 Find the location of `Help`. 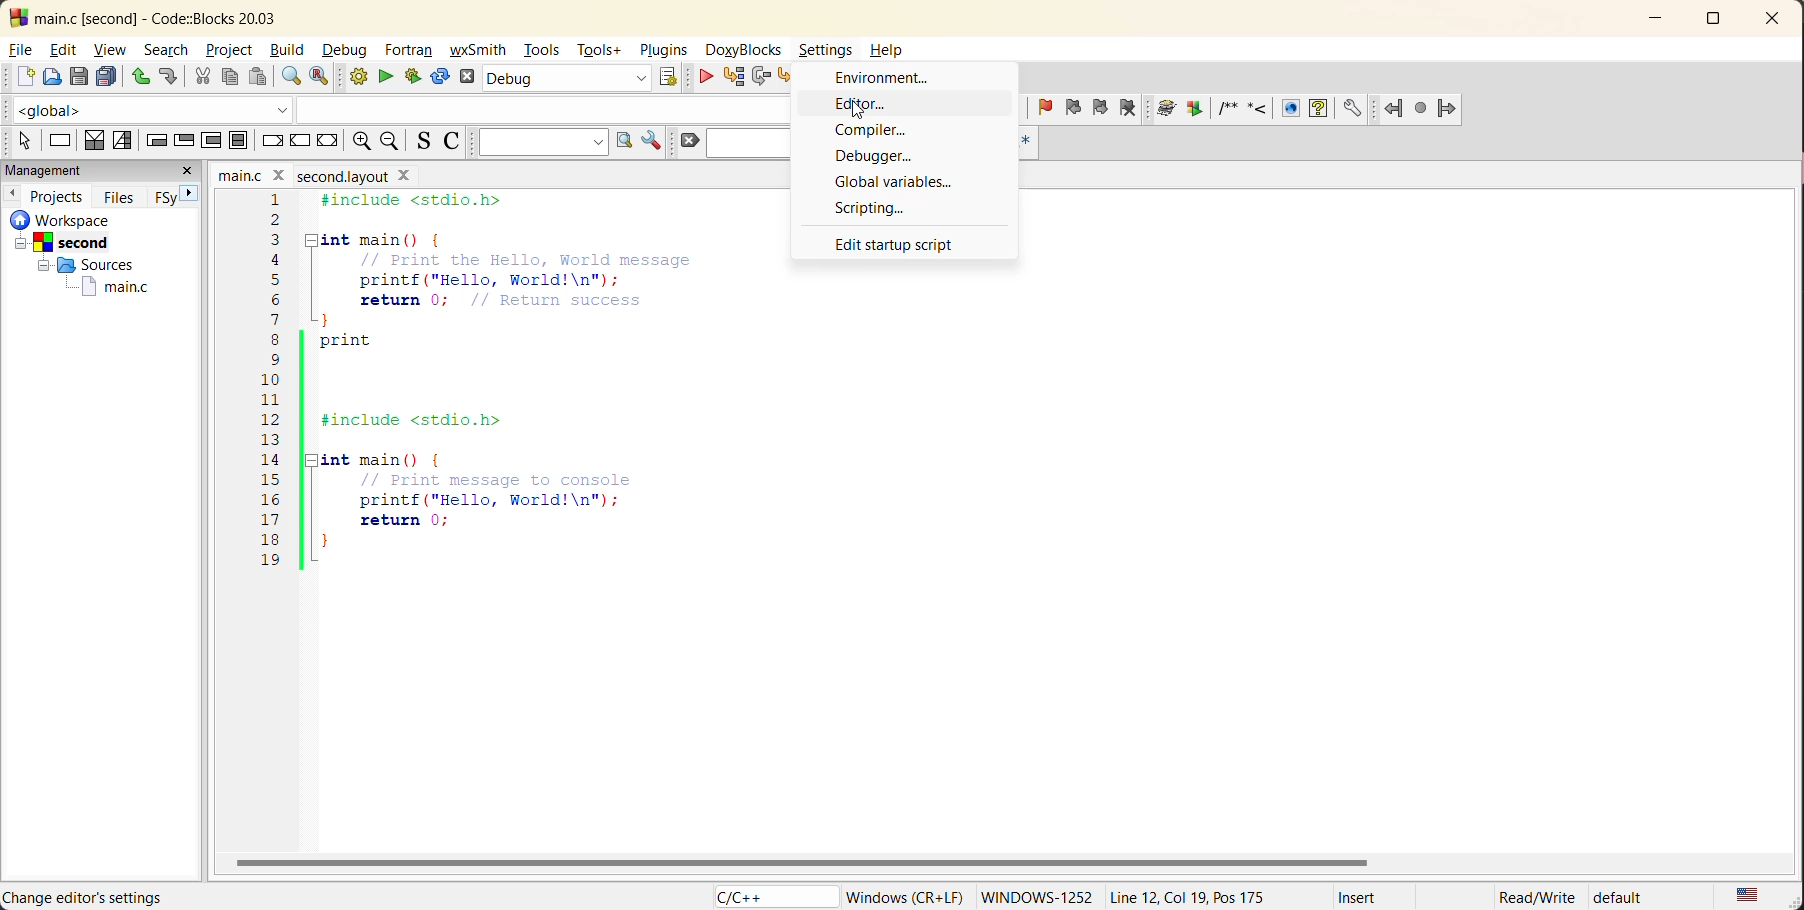

Help is located at coordinates (891, 45).